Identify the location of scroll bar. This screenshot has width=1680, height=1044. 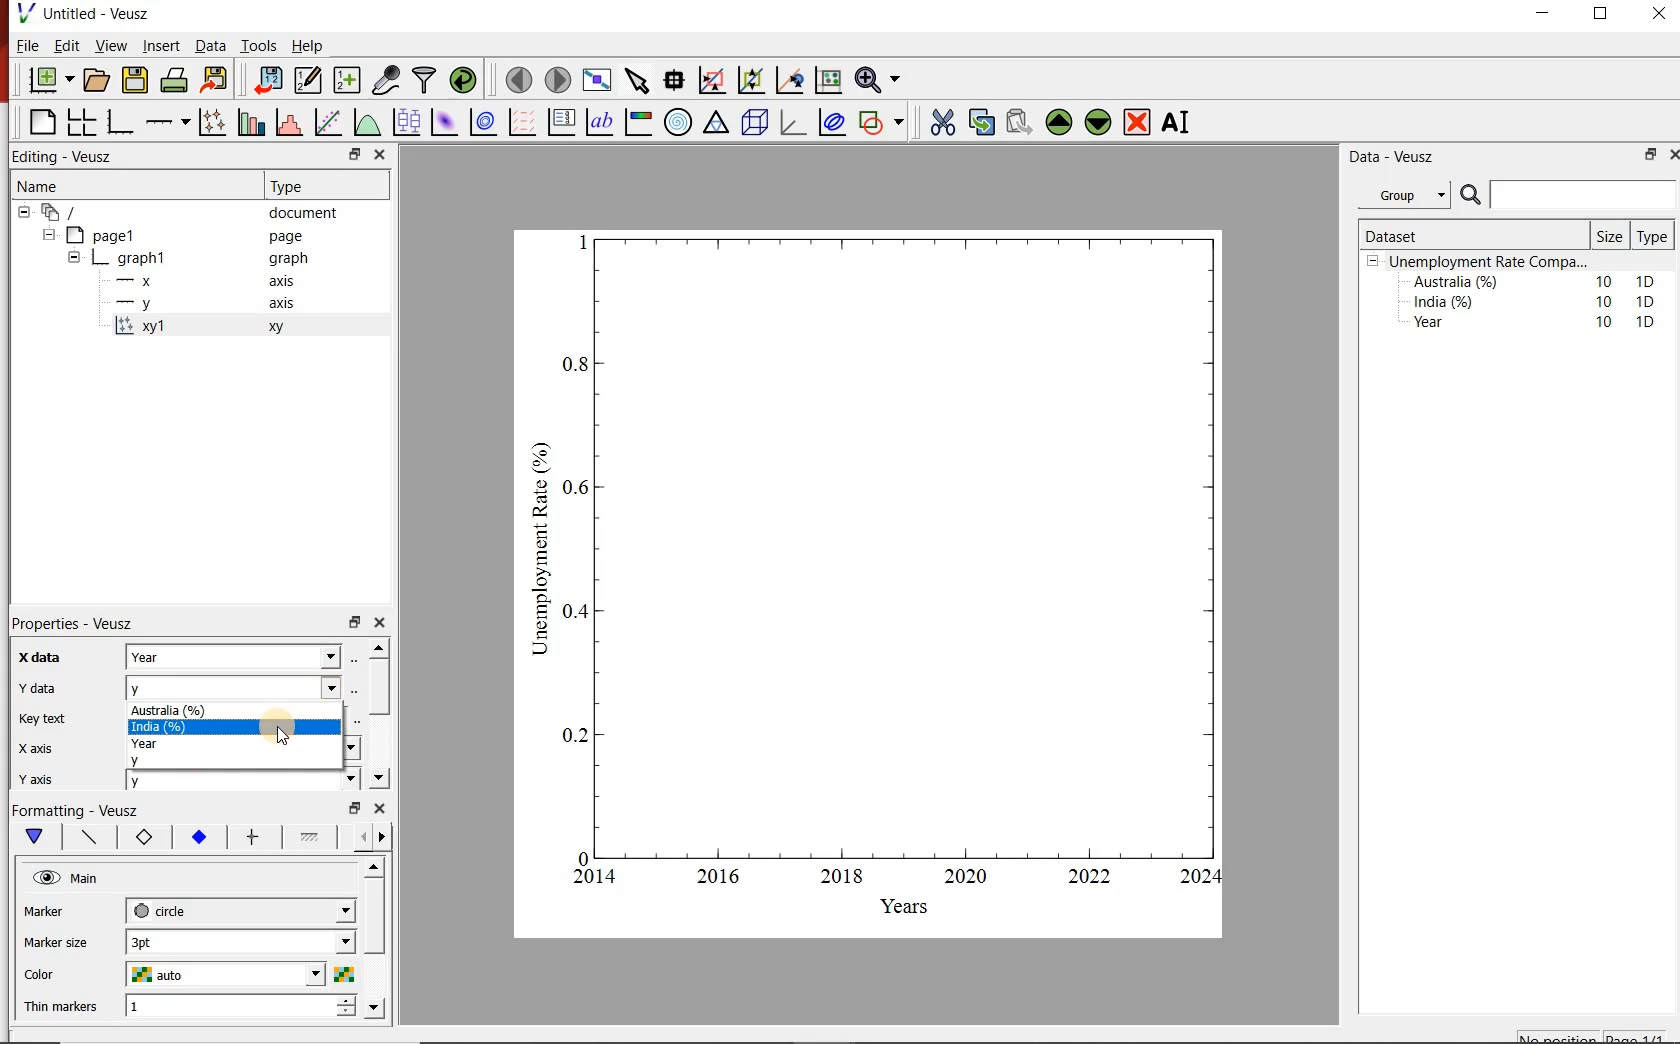
(375, 933).